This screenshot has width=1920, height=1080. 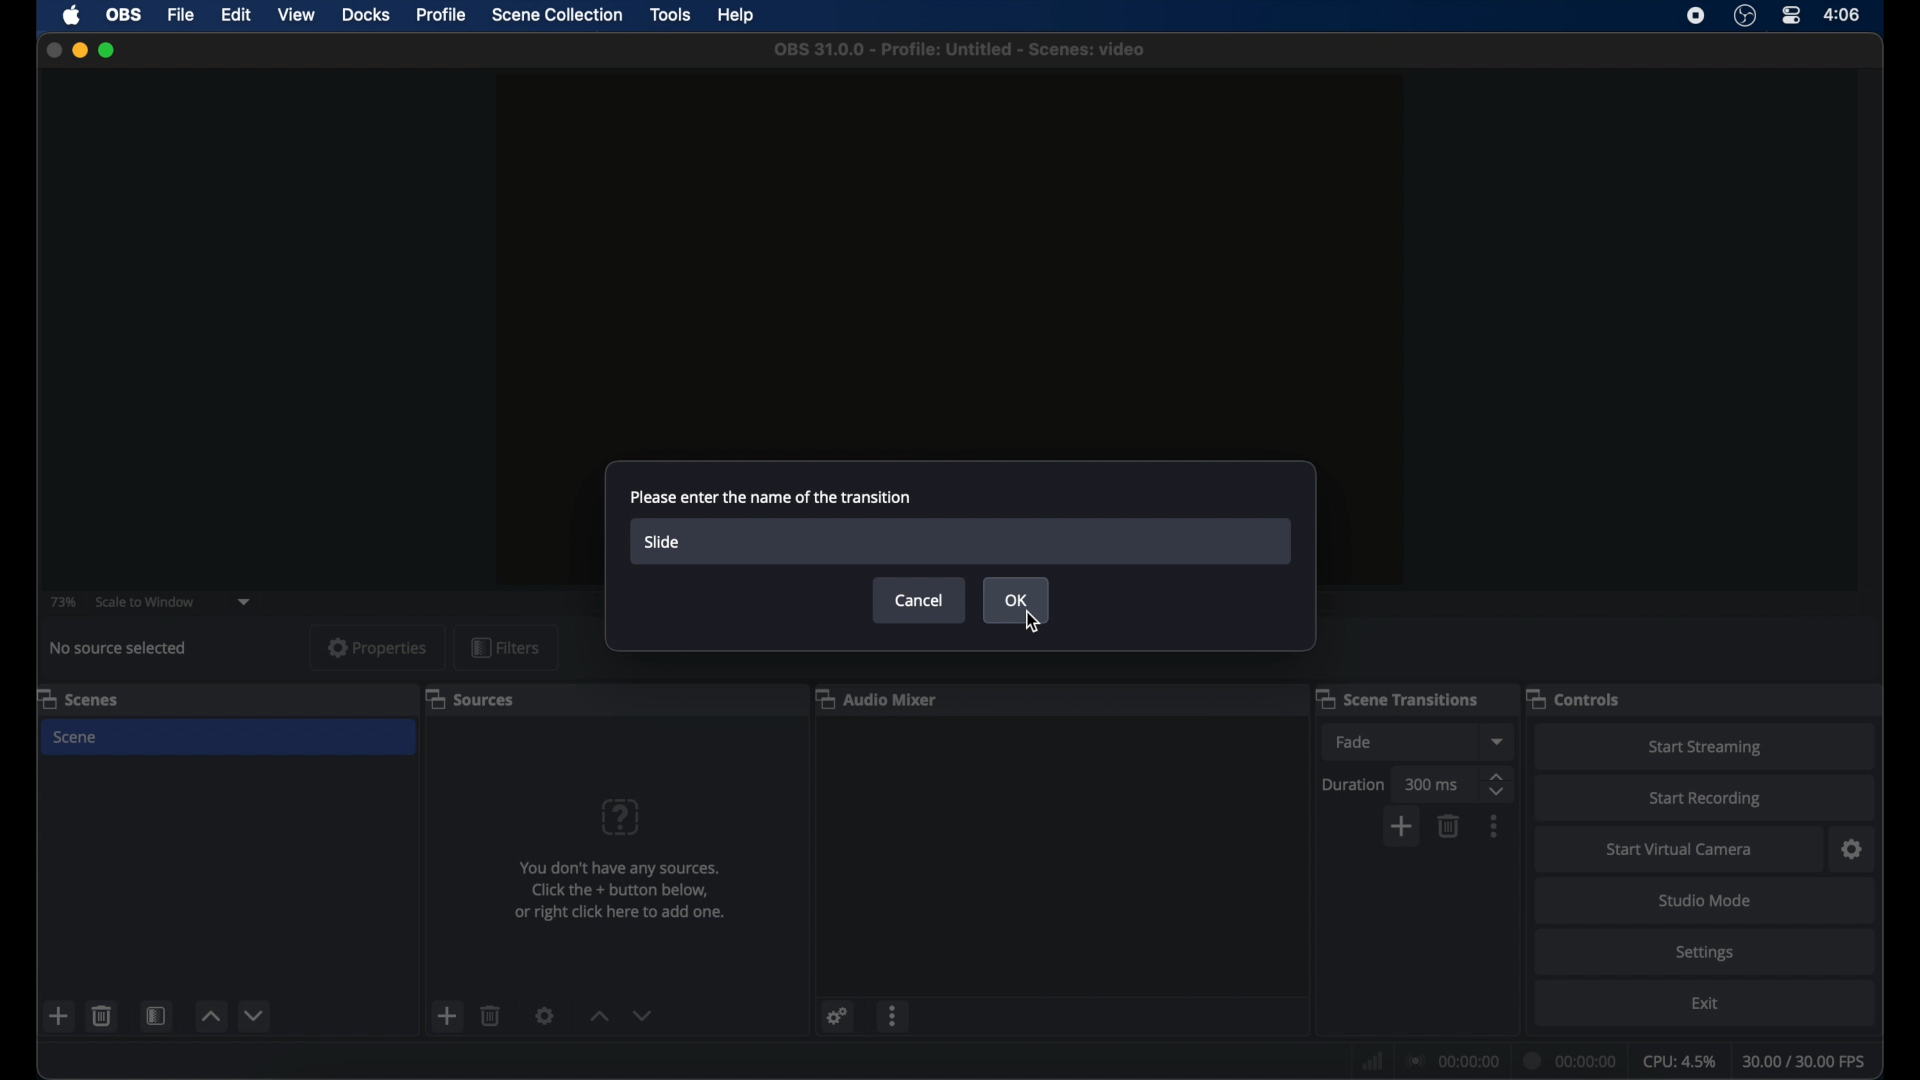 I want to click on increment, so click(x=598, y=1016).